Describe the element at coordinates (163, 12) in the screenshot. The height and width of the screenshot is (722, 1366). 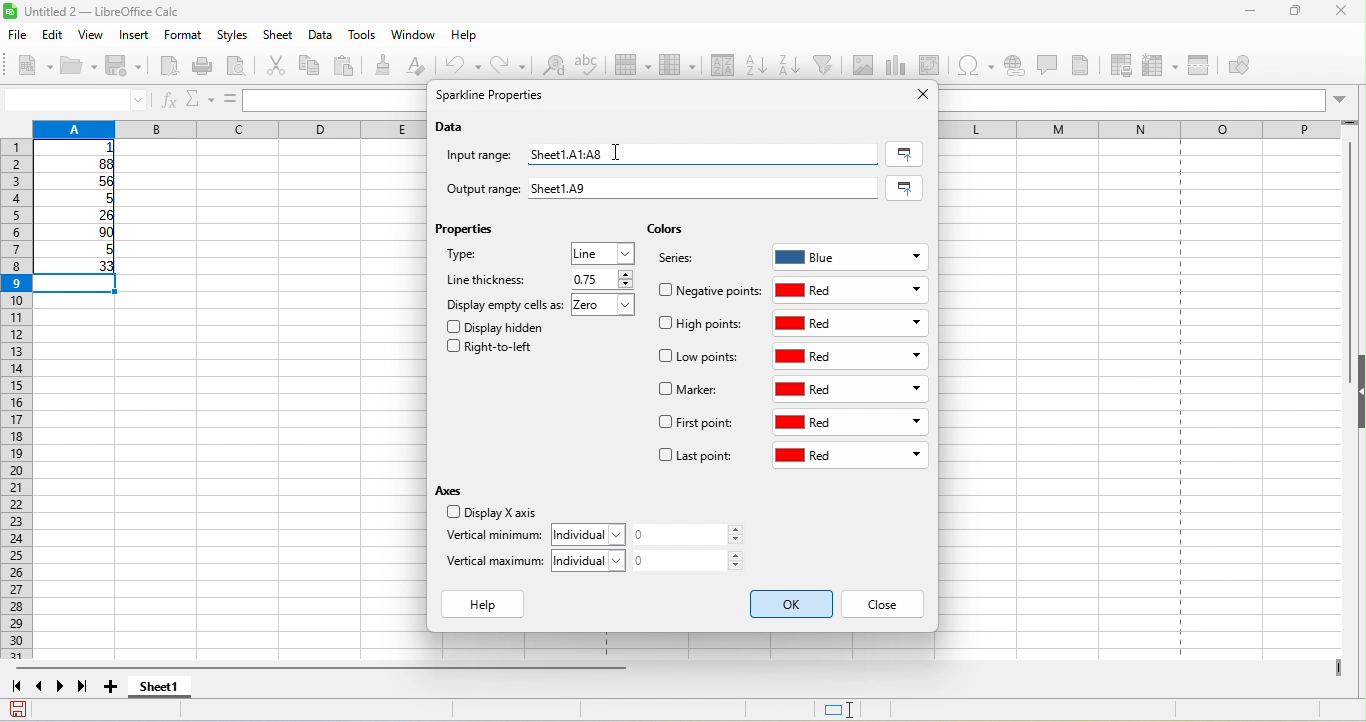
I see `untitled 2-libre office calc` at that location.